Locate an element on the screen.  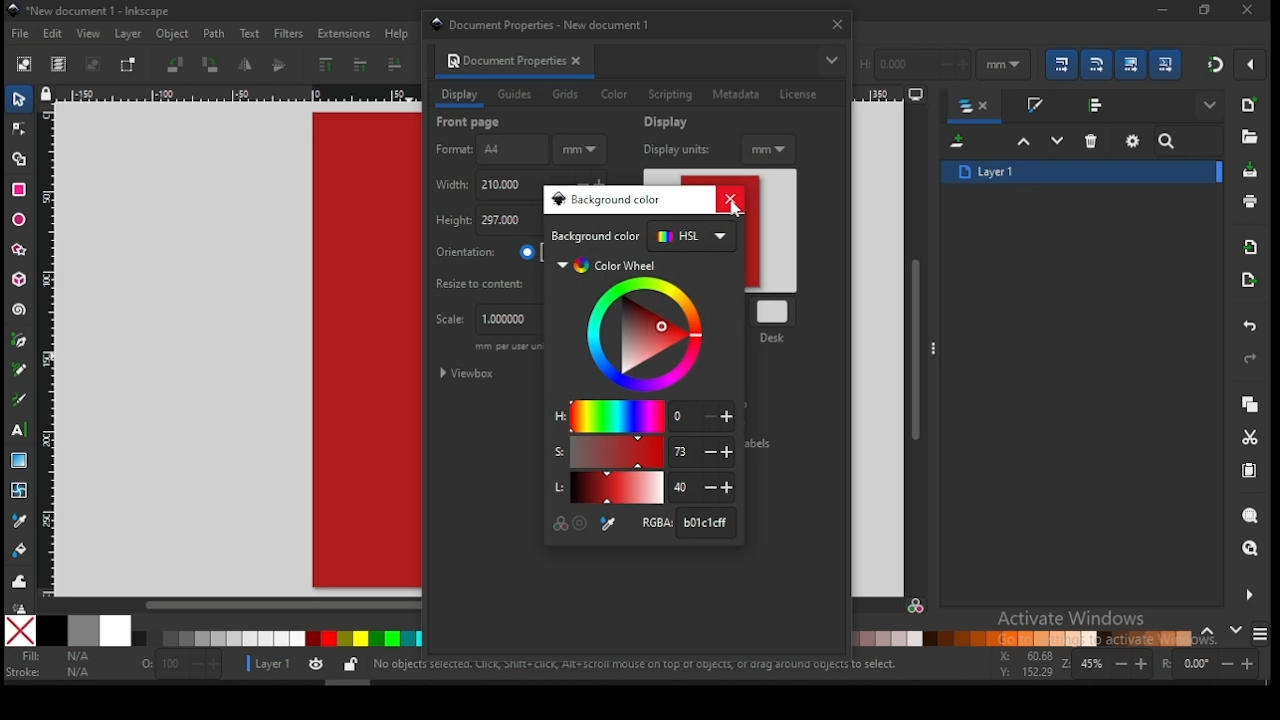
show is located at coordinates (1212, 106).